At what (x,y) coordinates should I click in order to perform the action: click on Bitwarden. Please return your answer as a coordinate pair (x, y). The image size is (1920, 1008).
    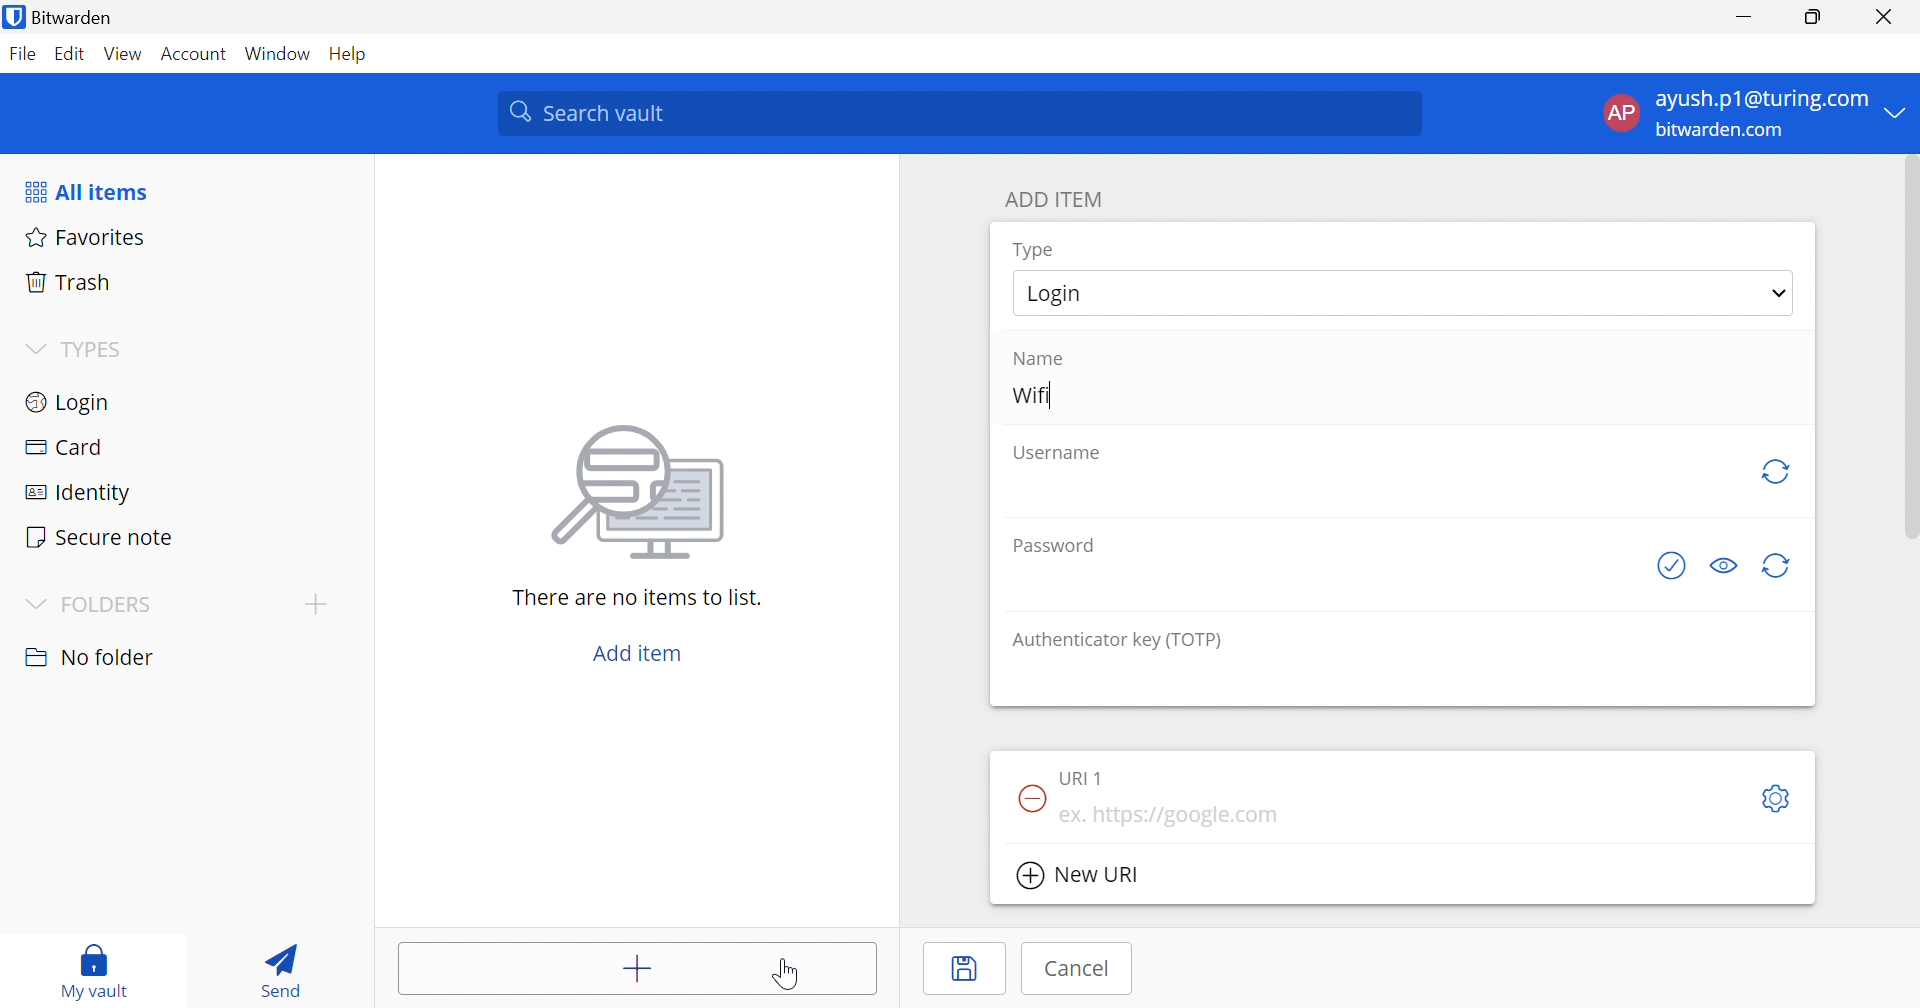
    Looking at the image, I should click on (61, 17).